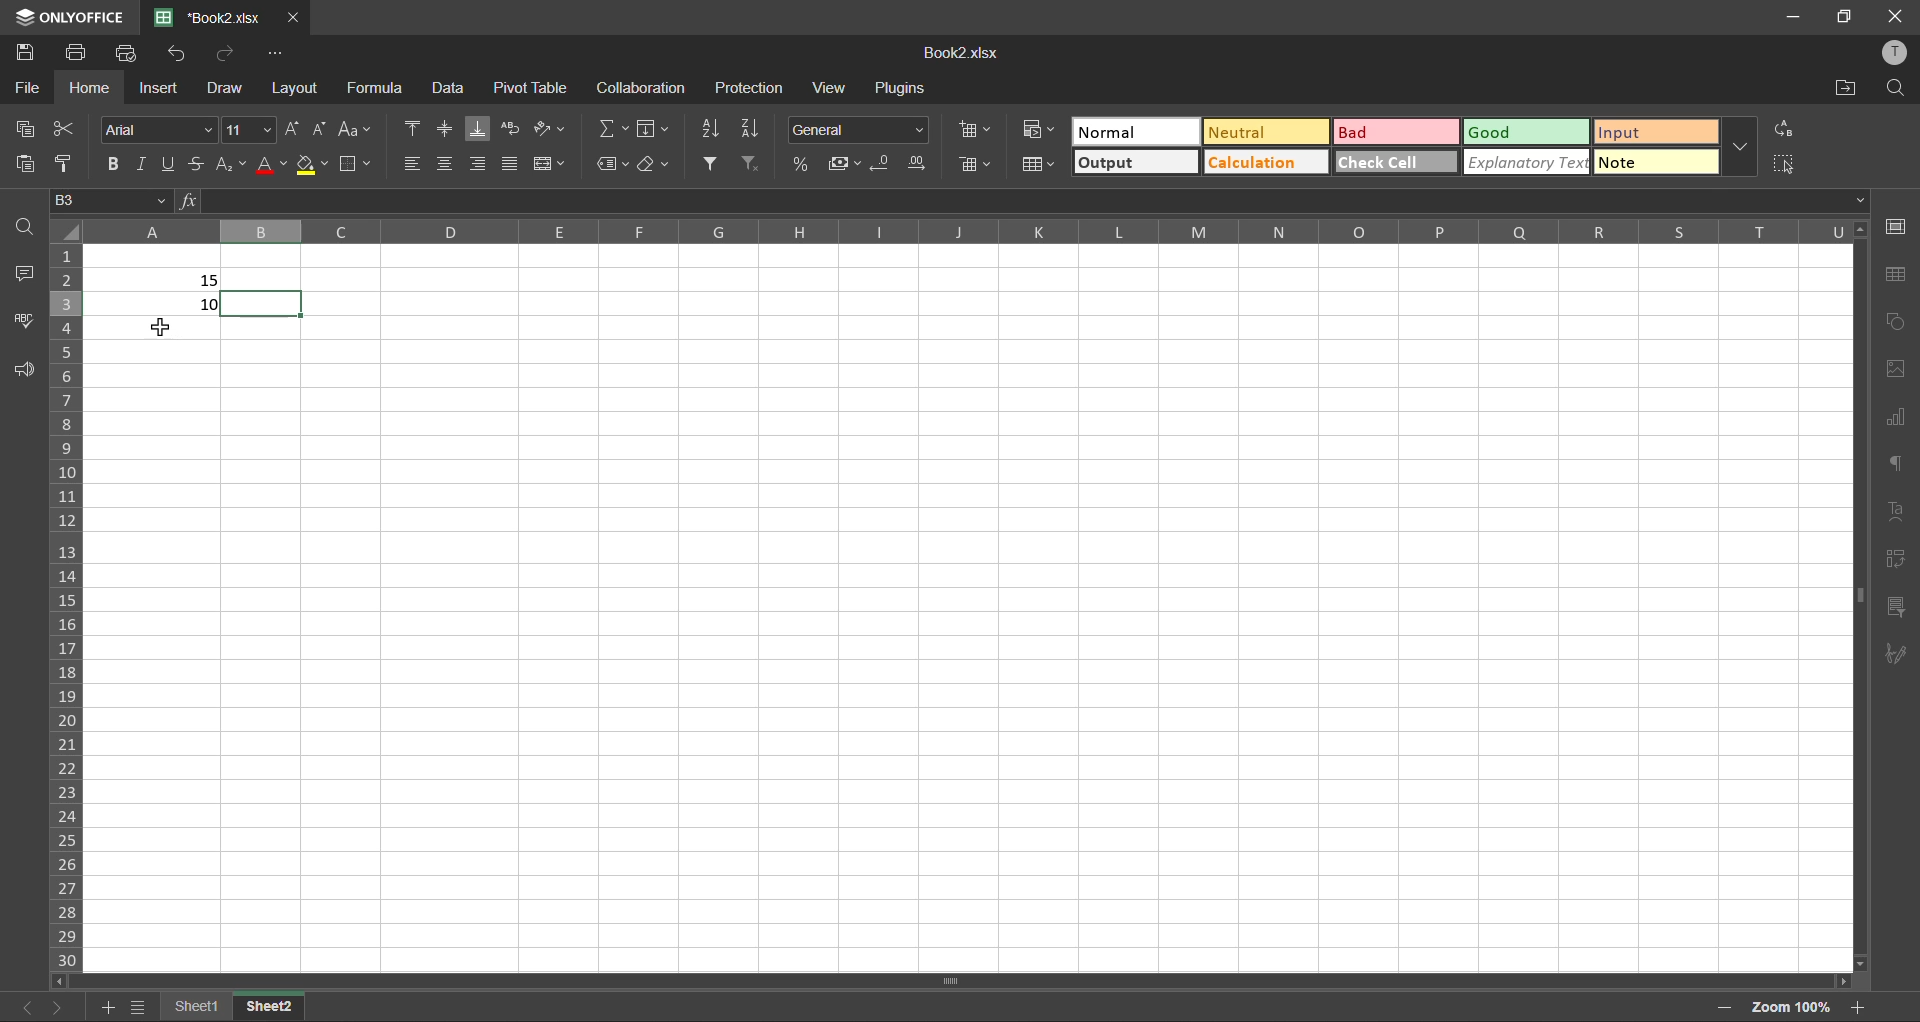 The image size is (1920, 1022). What do you see at coordinates (1269, 134) in the screenshot?
I see `neutral` at bounding box center [1269, 134].